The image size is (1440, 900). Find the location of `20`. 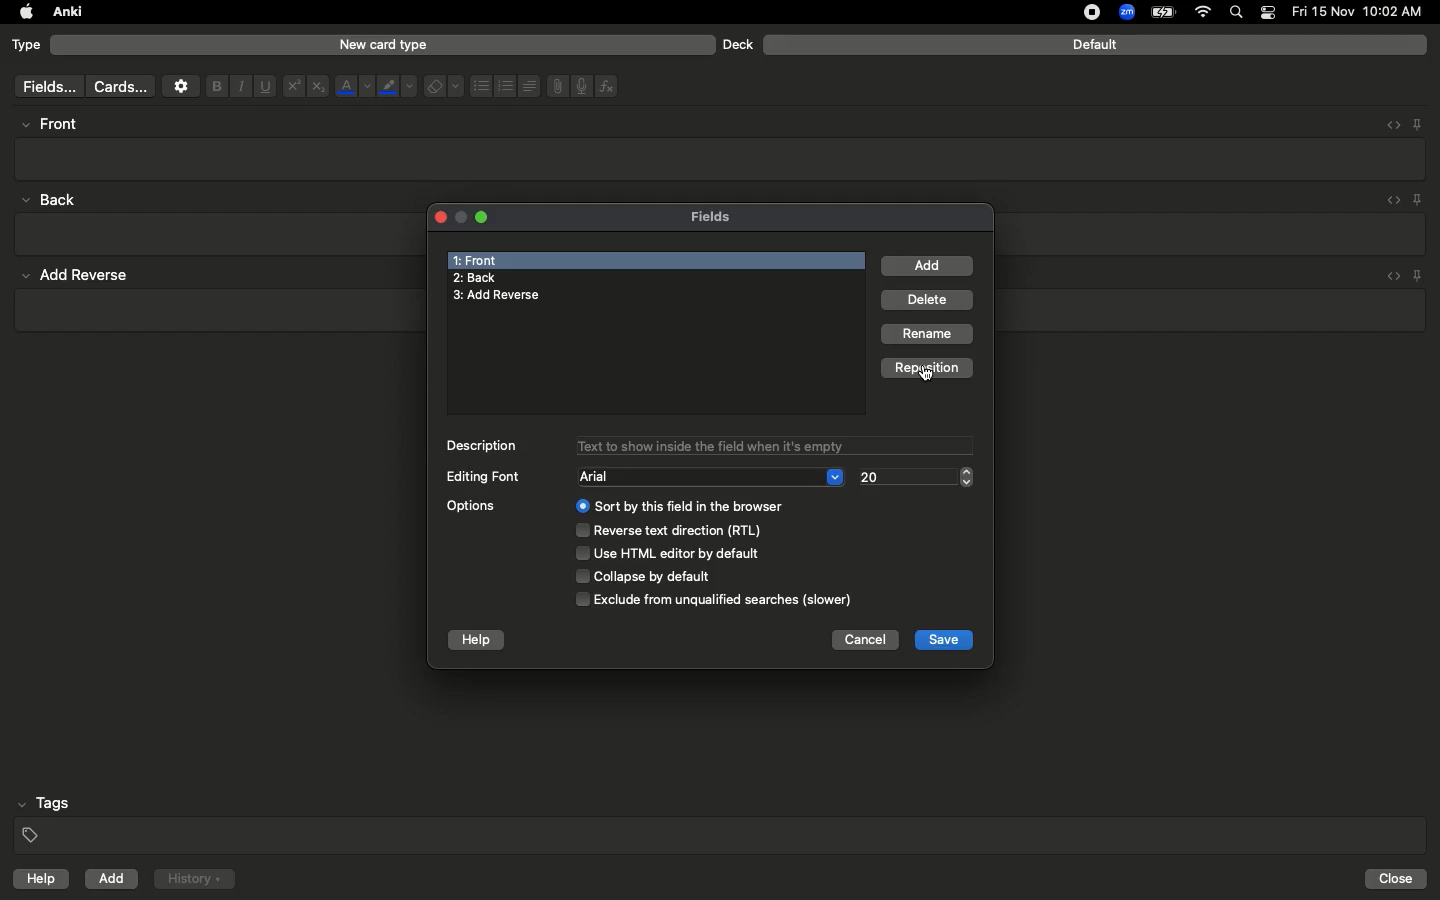

20 is located at coordinates (913, 477).